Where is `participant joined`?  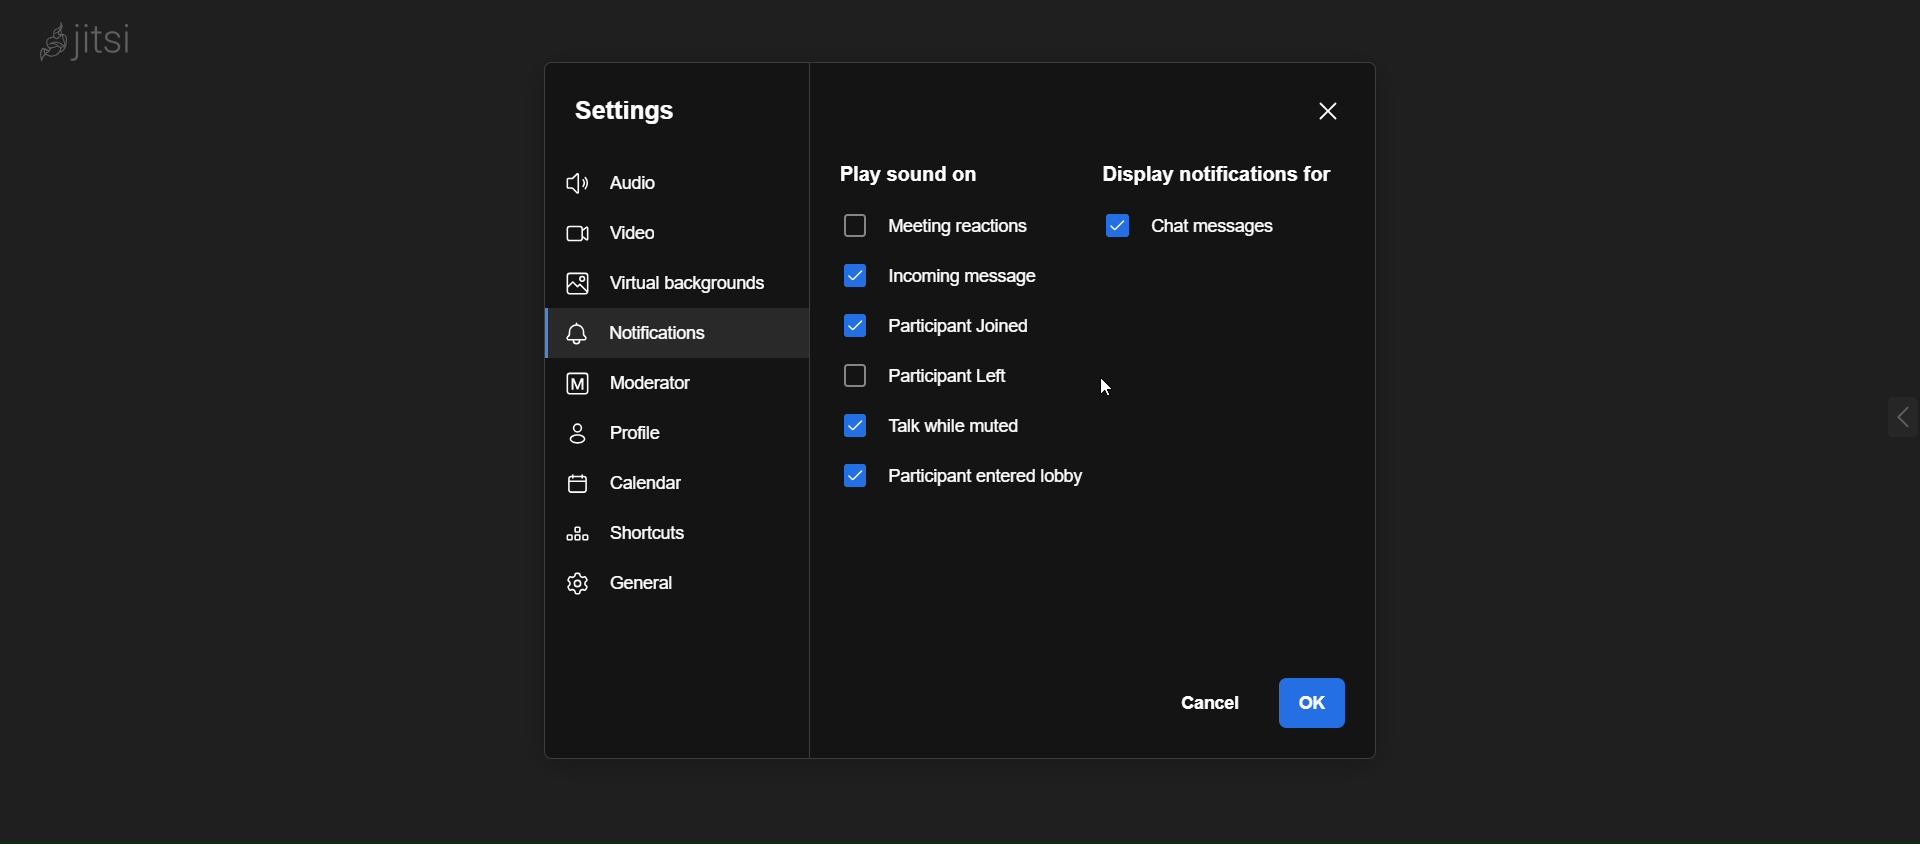 participant joined is located at coordinates (943, 328).